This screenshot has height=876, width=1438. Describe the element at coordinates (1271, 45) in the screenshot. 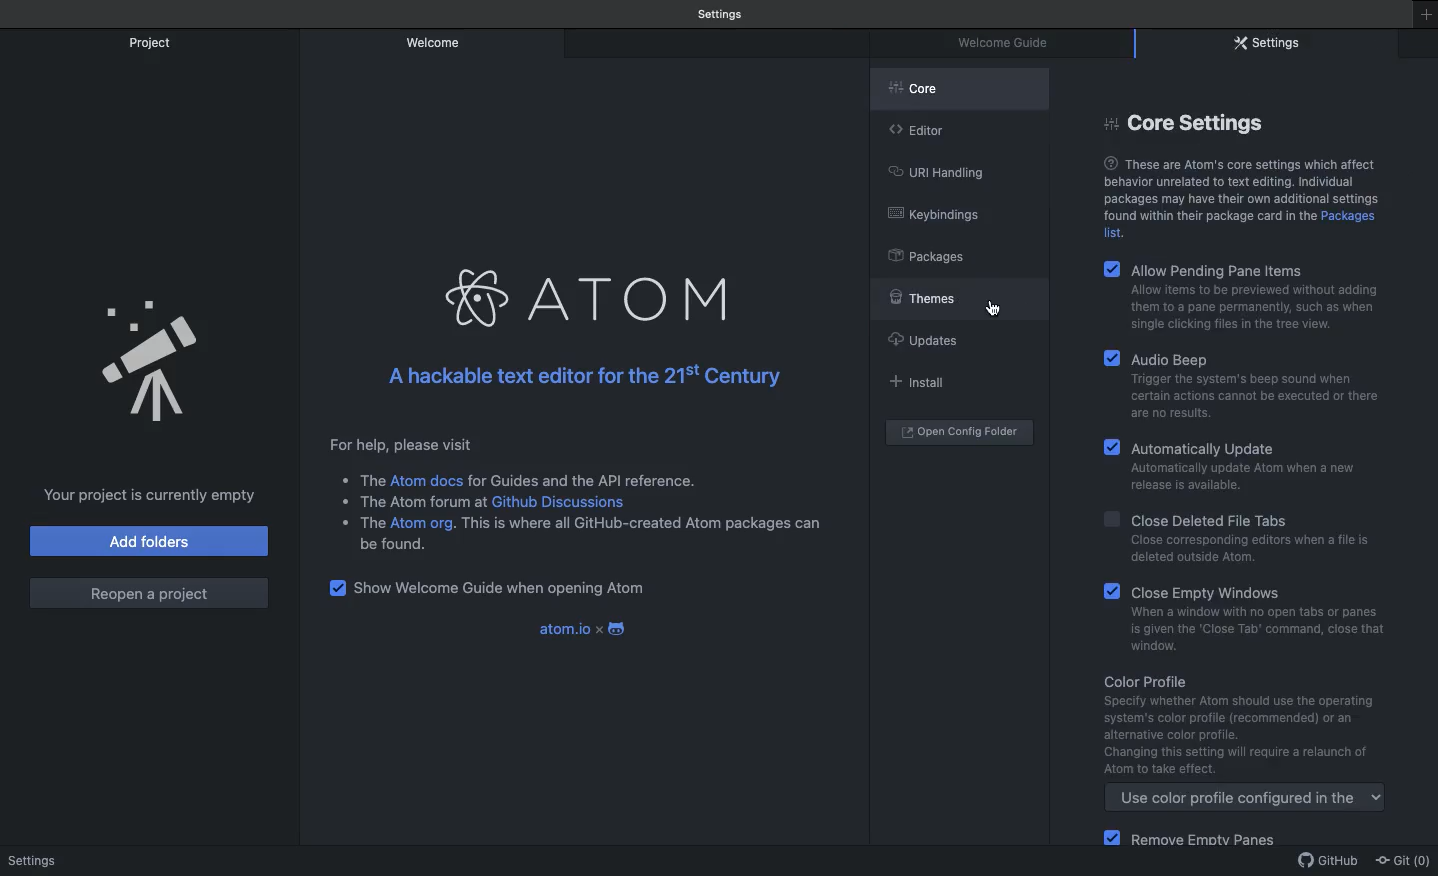

I see `Settings` at that location.